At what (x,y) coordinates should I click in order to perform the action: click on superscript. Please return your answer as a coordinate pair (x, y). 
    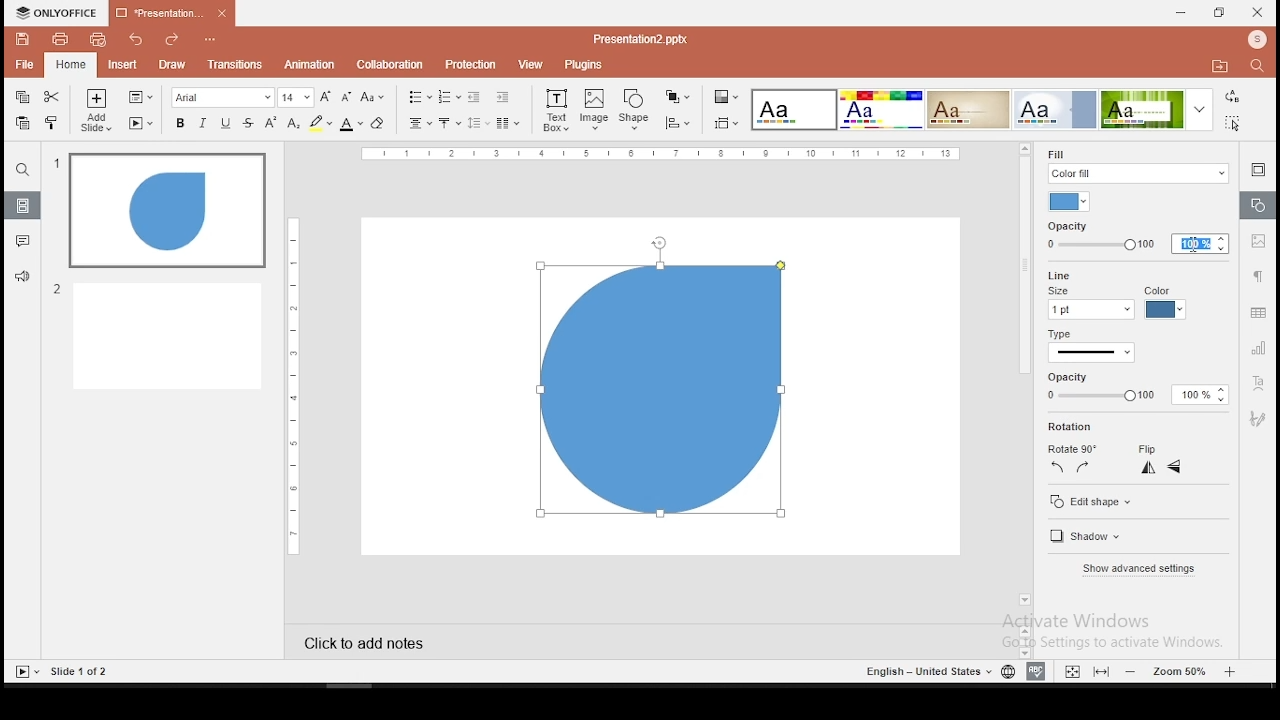
    Looking at the image, I should click on (272, 122).